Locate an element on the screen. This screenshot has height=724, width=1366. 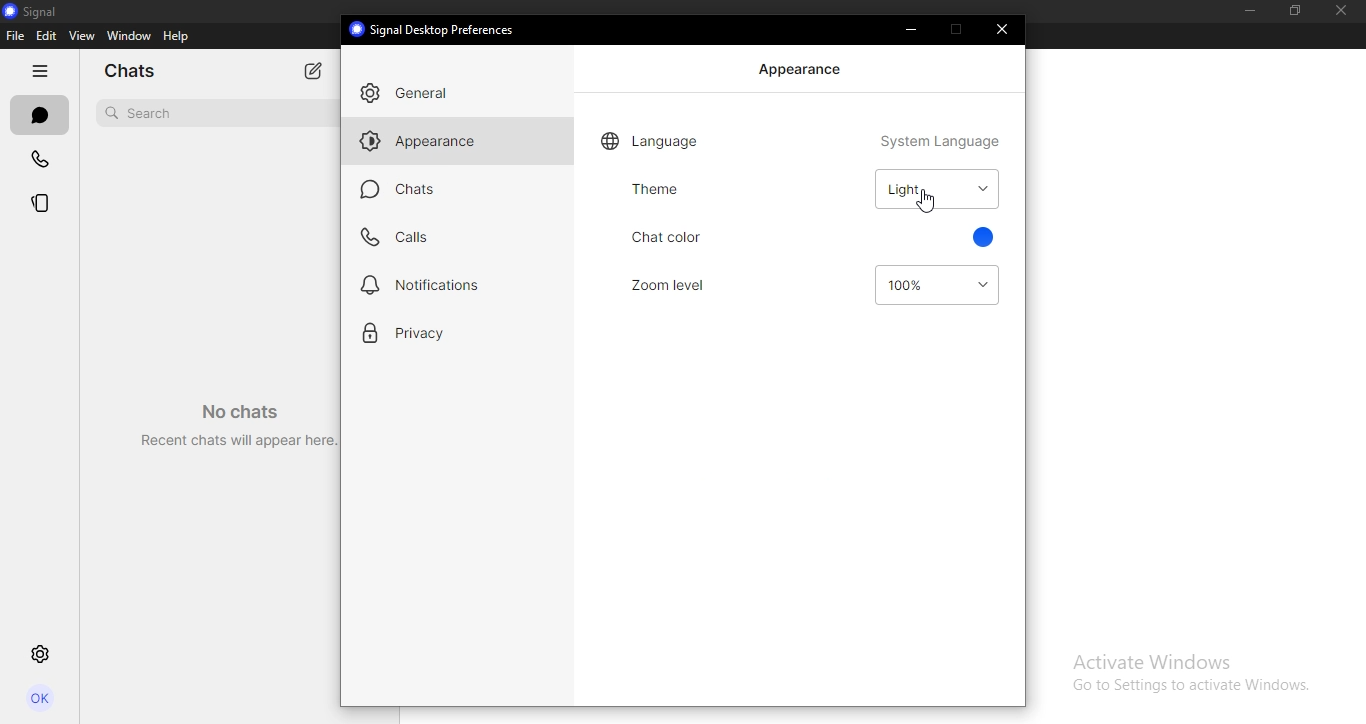
chats is located at coordinates (400, 189).